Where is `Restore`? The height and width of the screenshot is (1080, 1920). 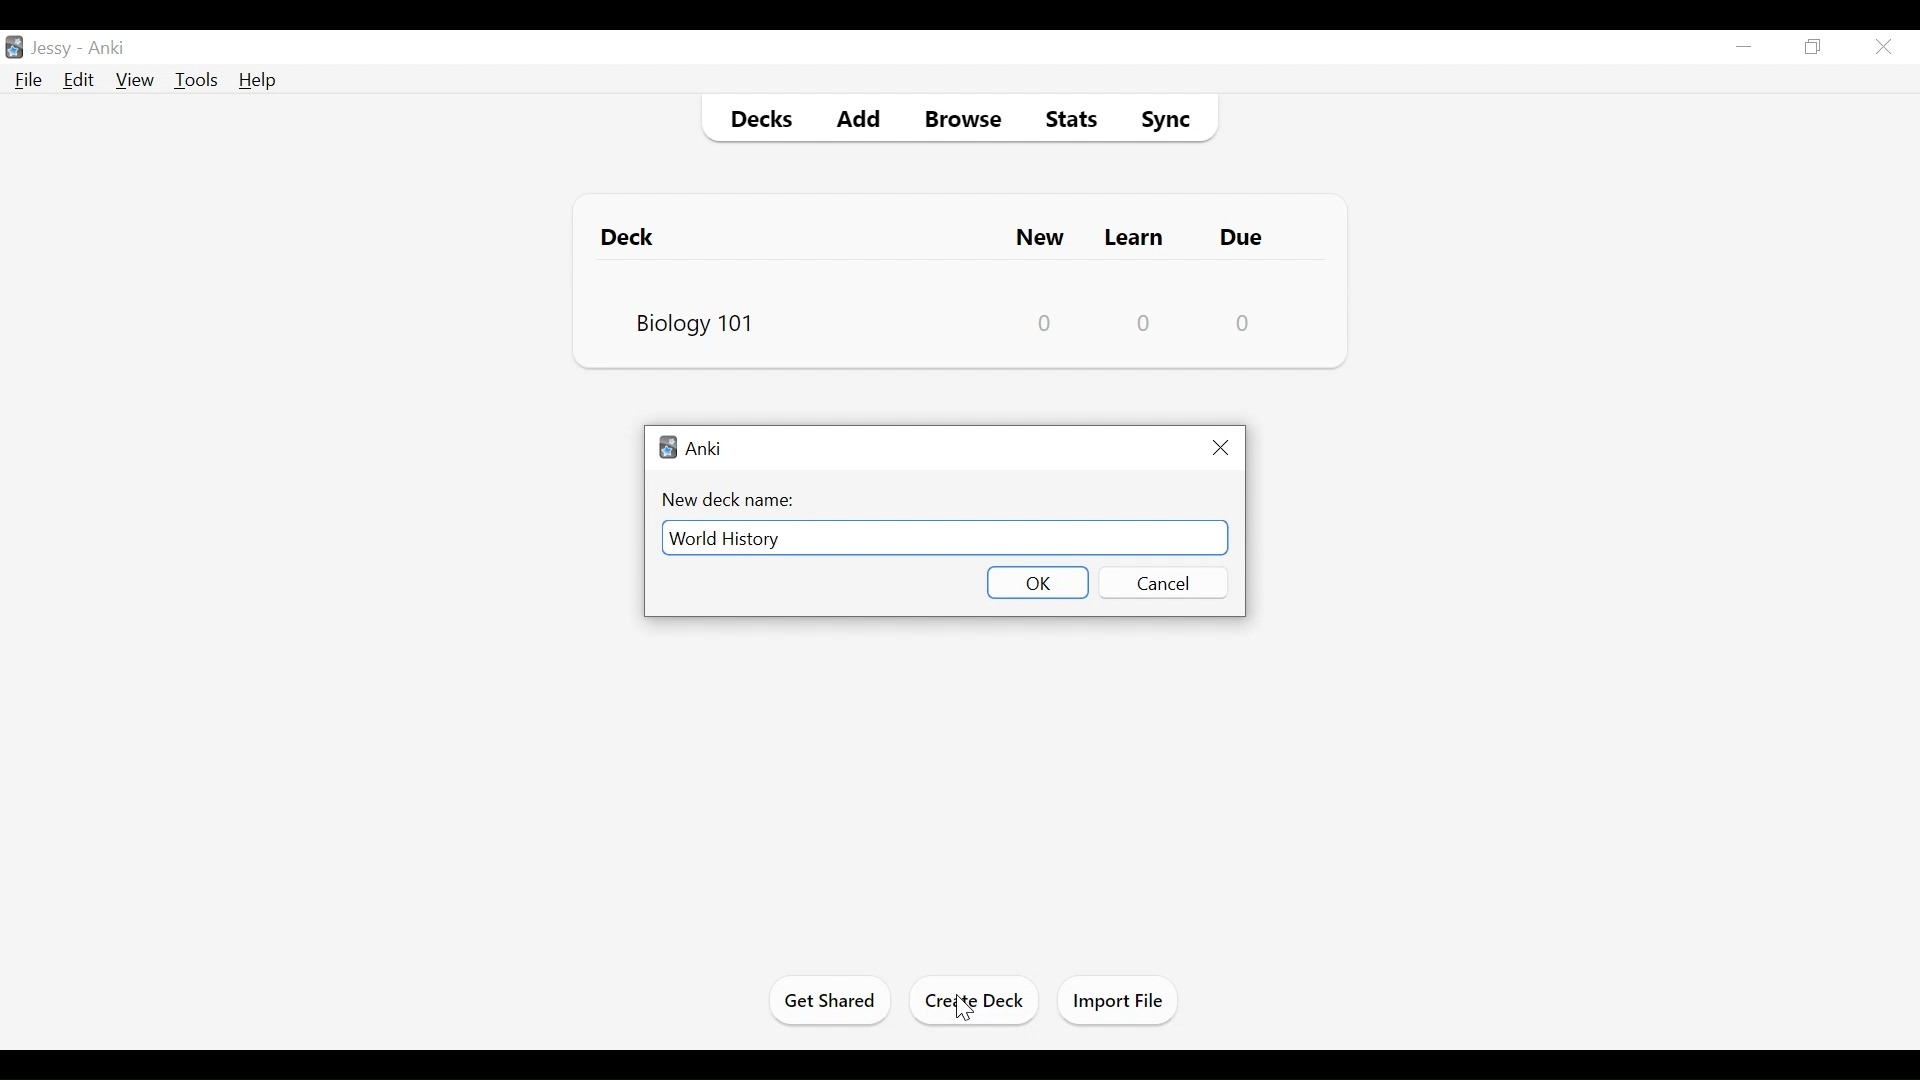
Restore is located at coordinates (1813, 46).